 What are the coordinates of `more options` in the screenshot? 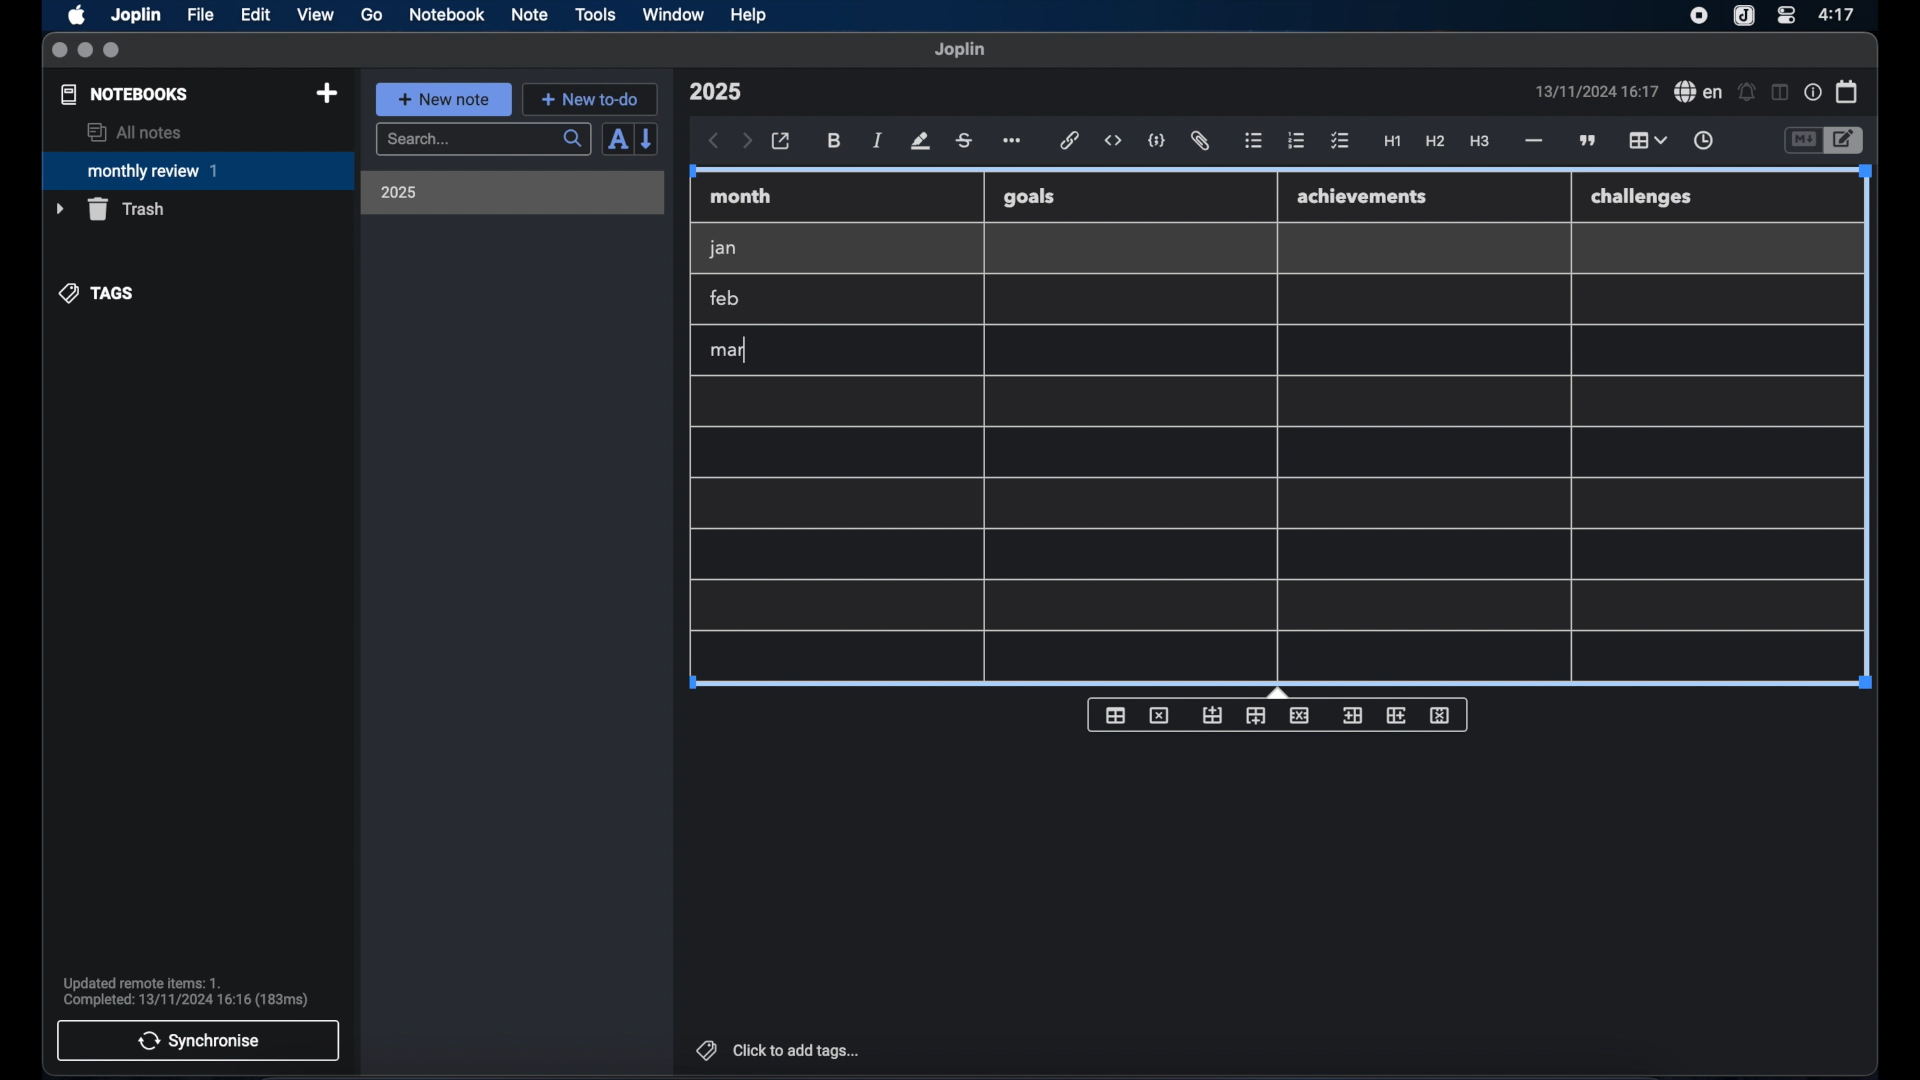 It's located at (1014, 142).